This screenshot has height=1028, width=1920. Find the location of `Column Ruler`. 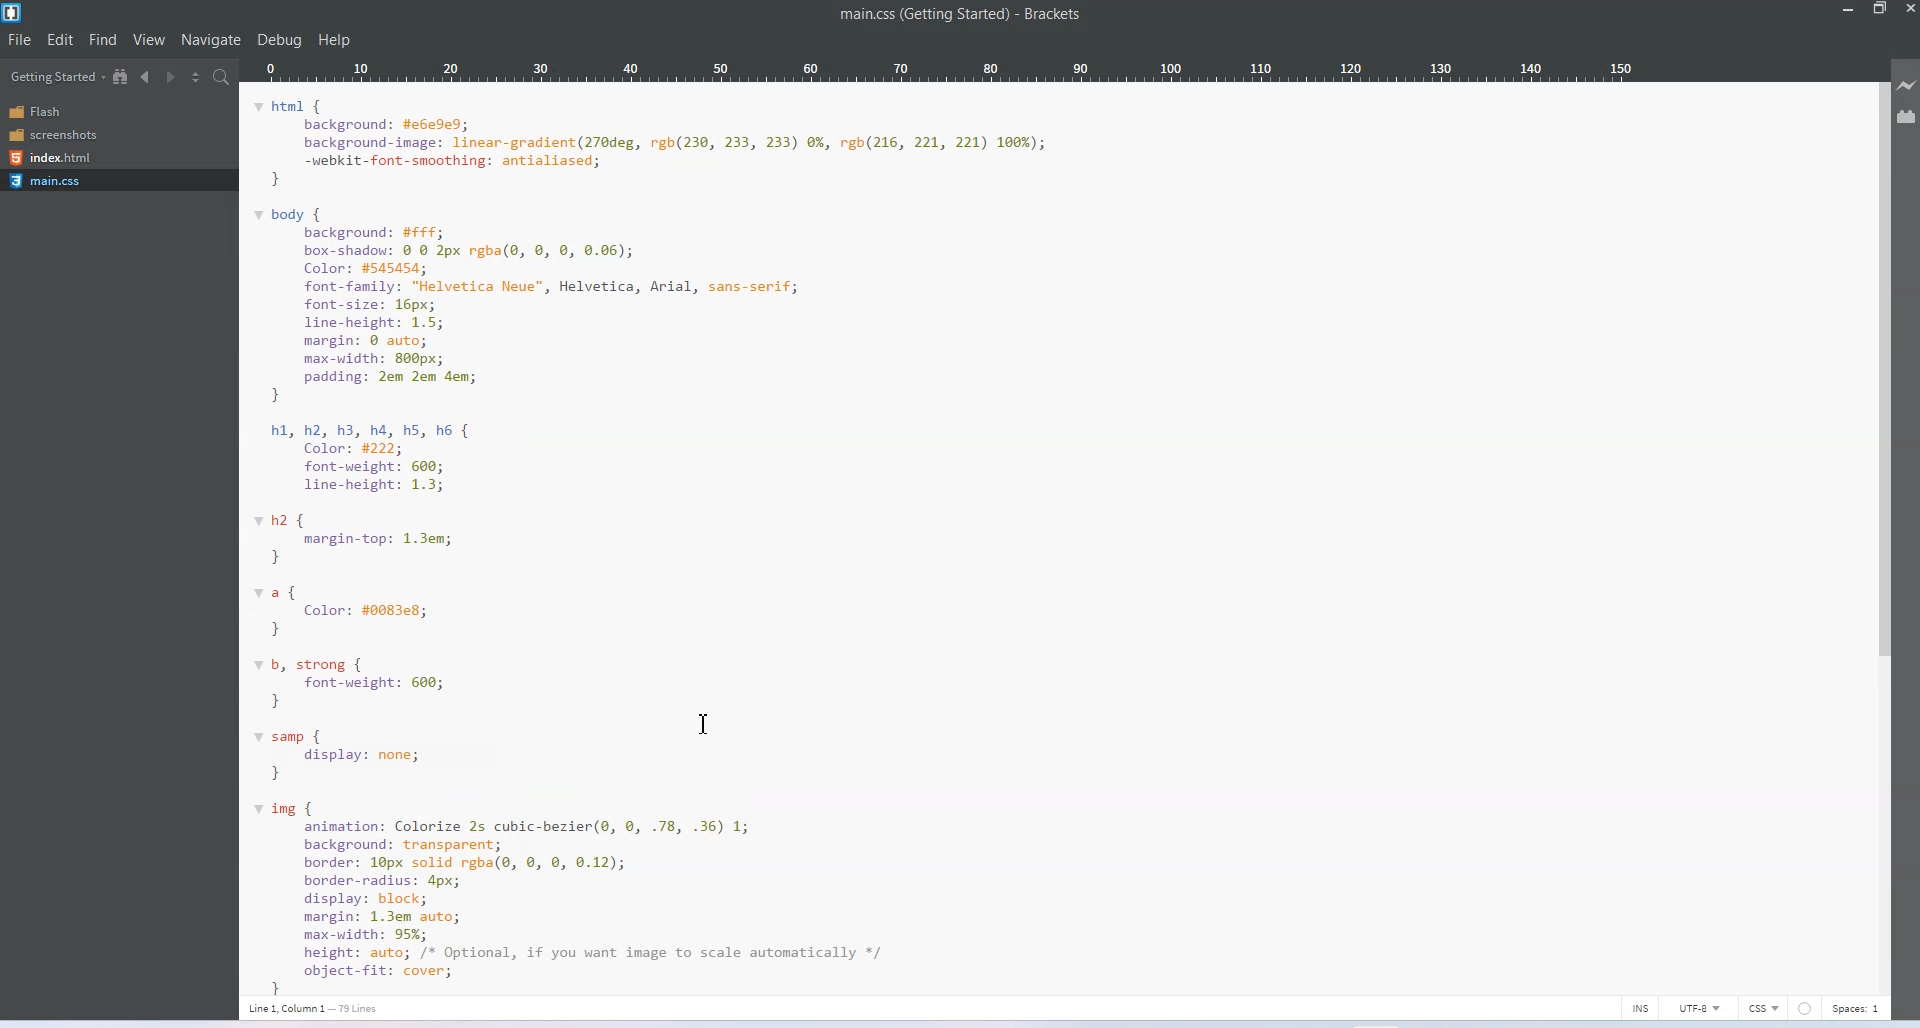

Column Ruler is located at coordinates (947, 71).